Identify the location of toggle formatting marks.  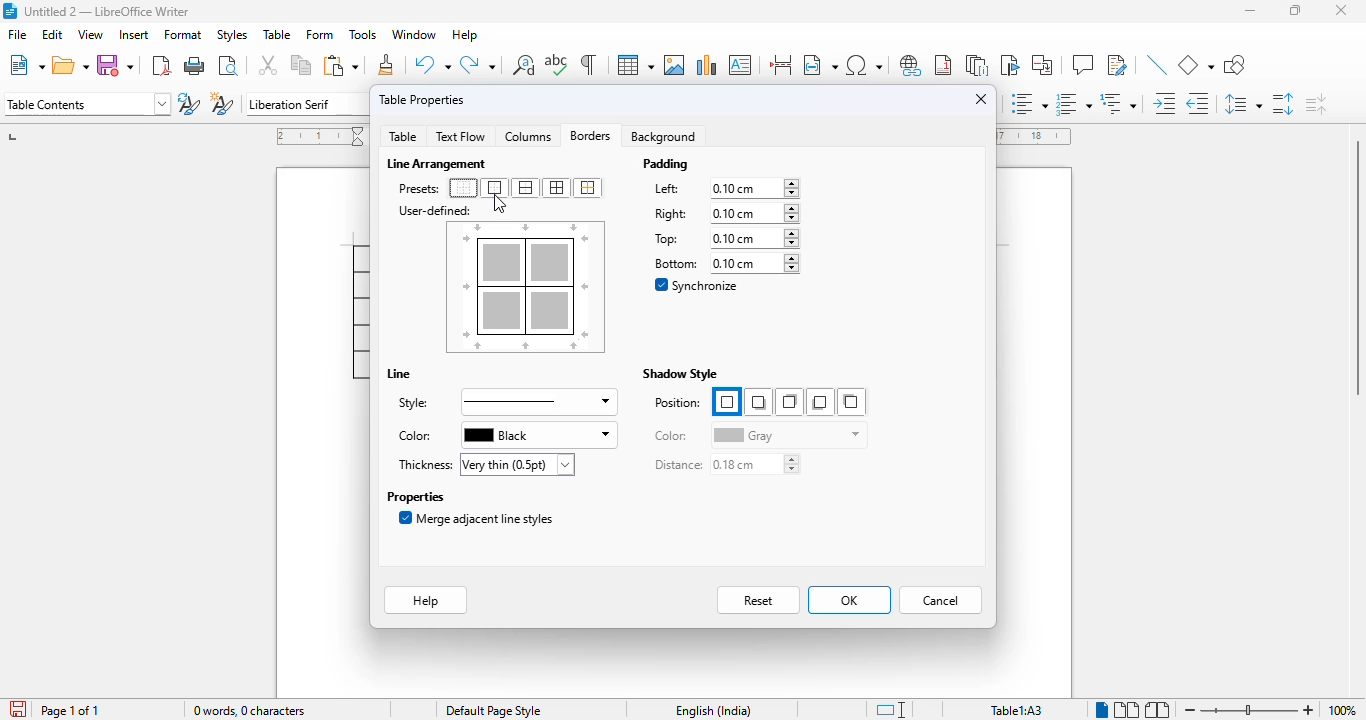
(588, 64).